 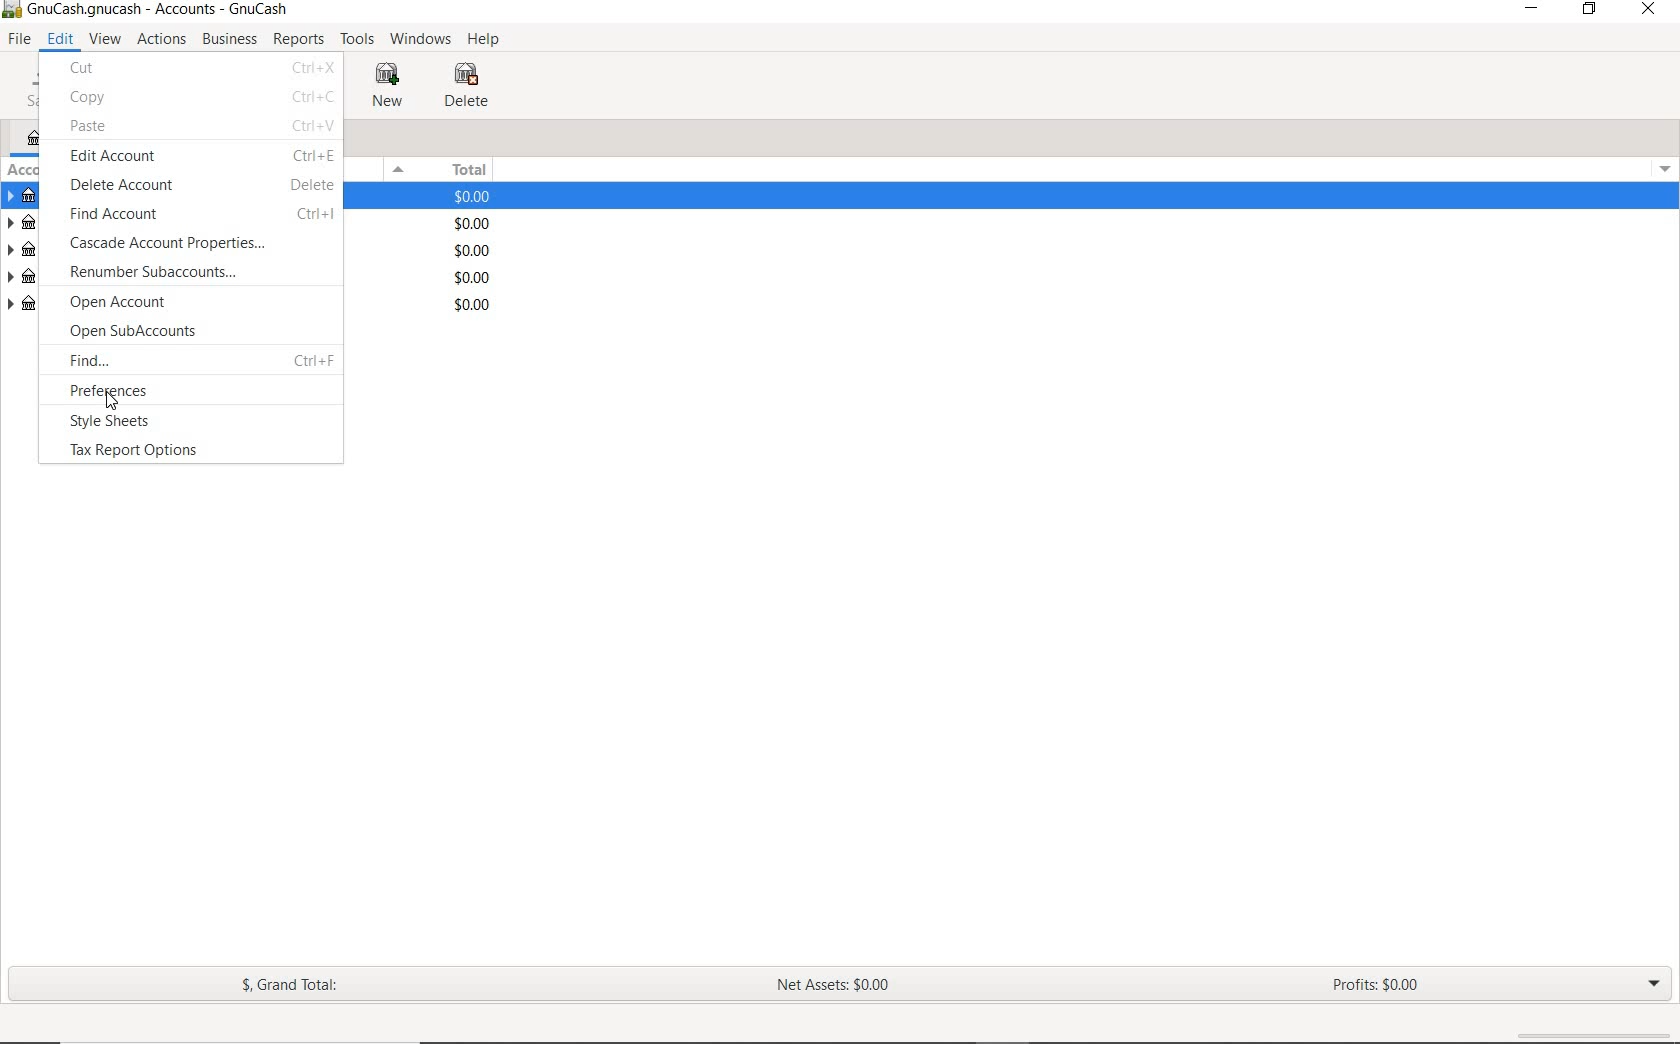 I want to click on DELETE, so click(x=467, y=85).